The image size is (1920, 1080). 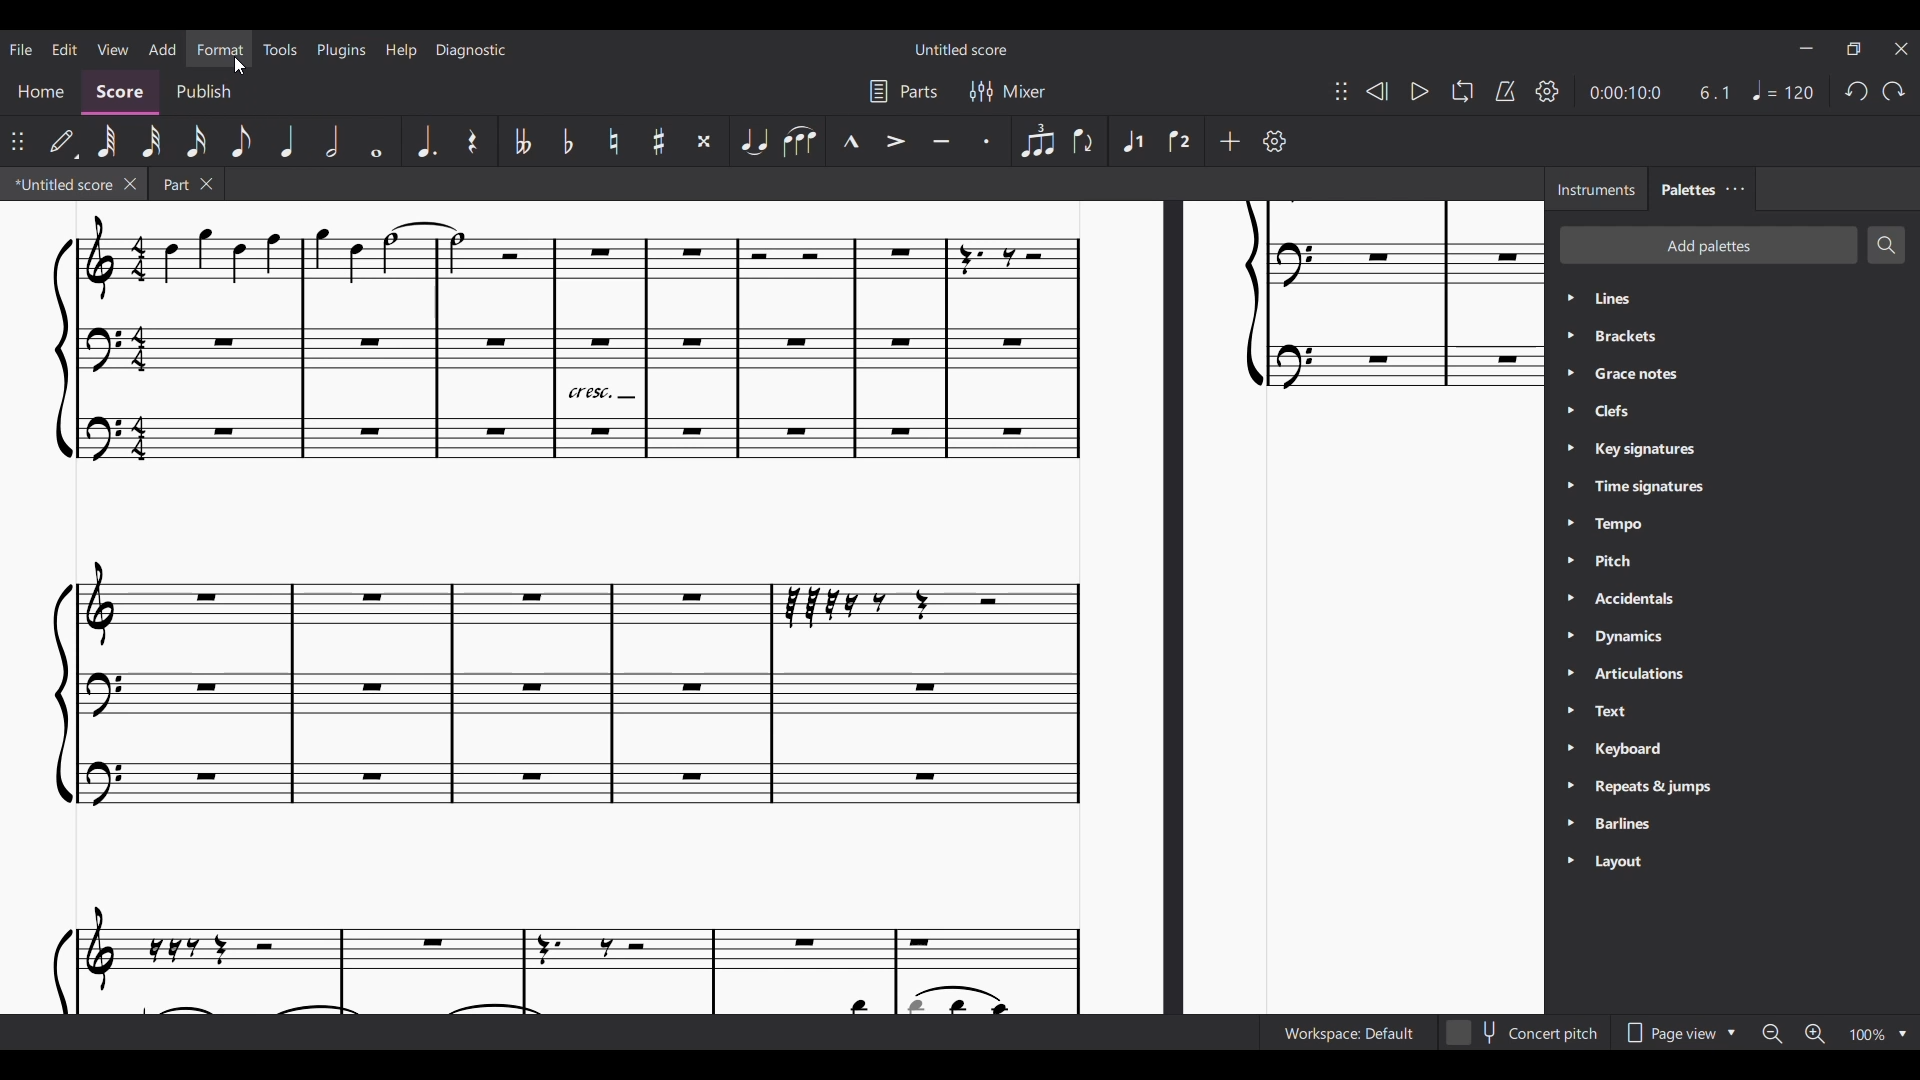 I want to click on File menu, so click(x=21, y=49).